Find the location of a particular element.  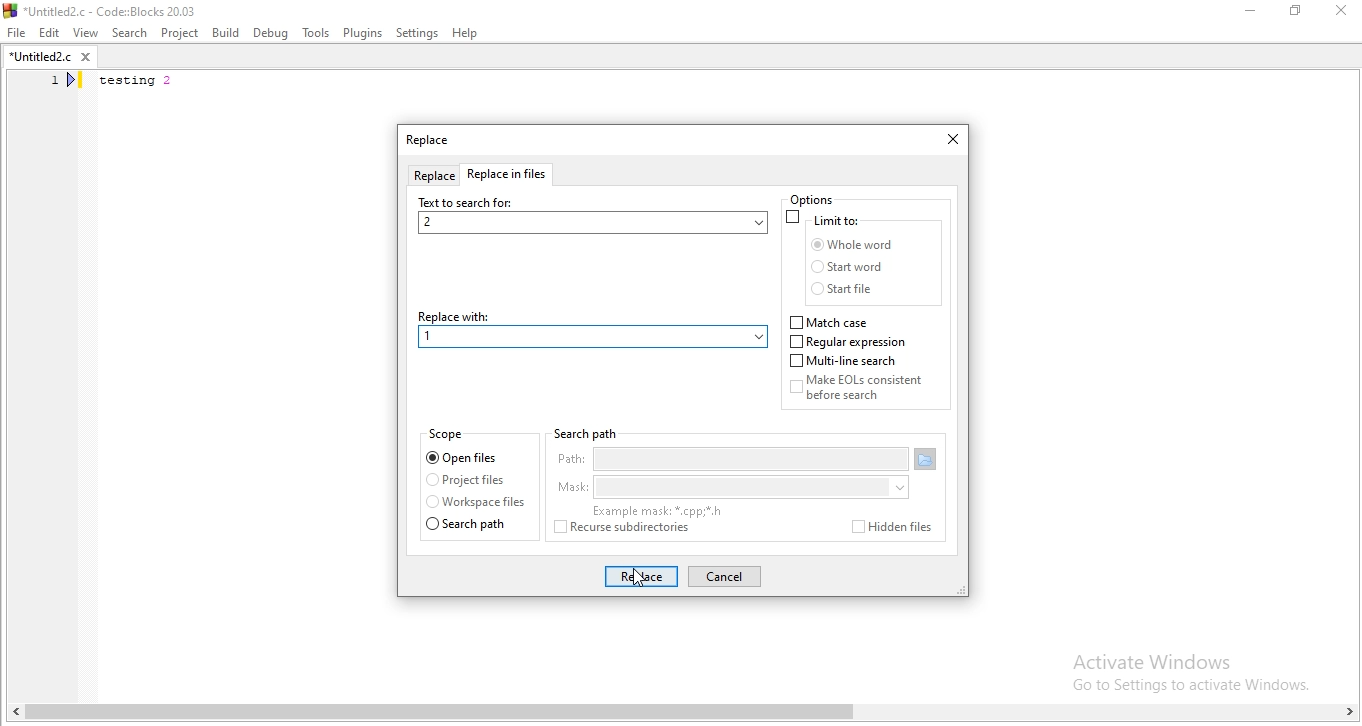

Edit  is located at coordinates (49, 33).